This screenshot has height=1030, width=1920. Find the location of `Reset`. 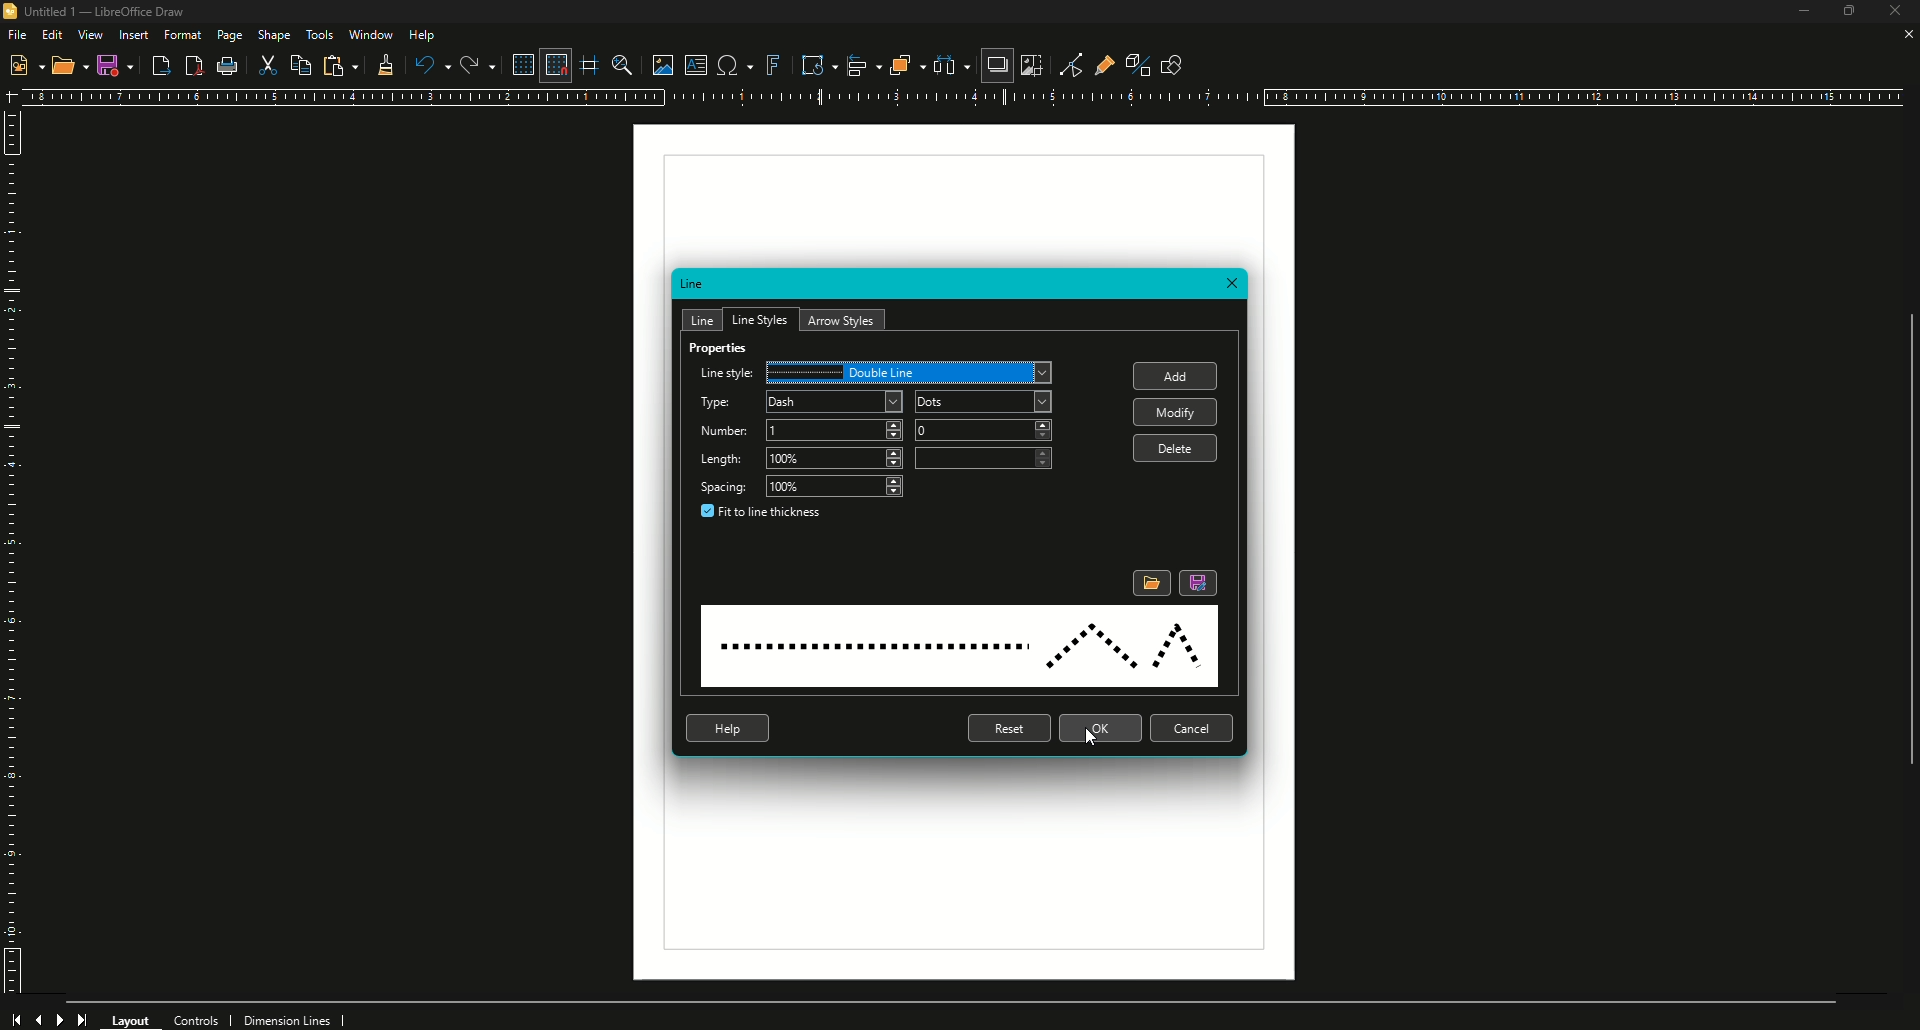

Reset is located at coordinates (1007, 729).